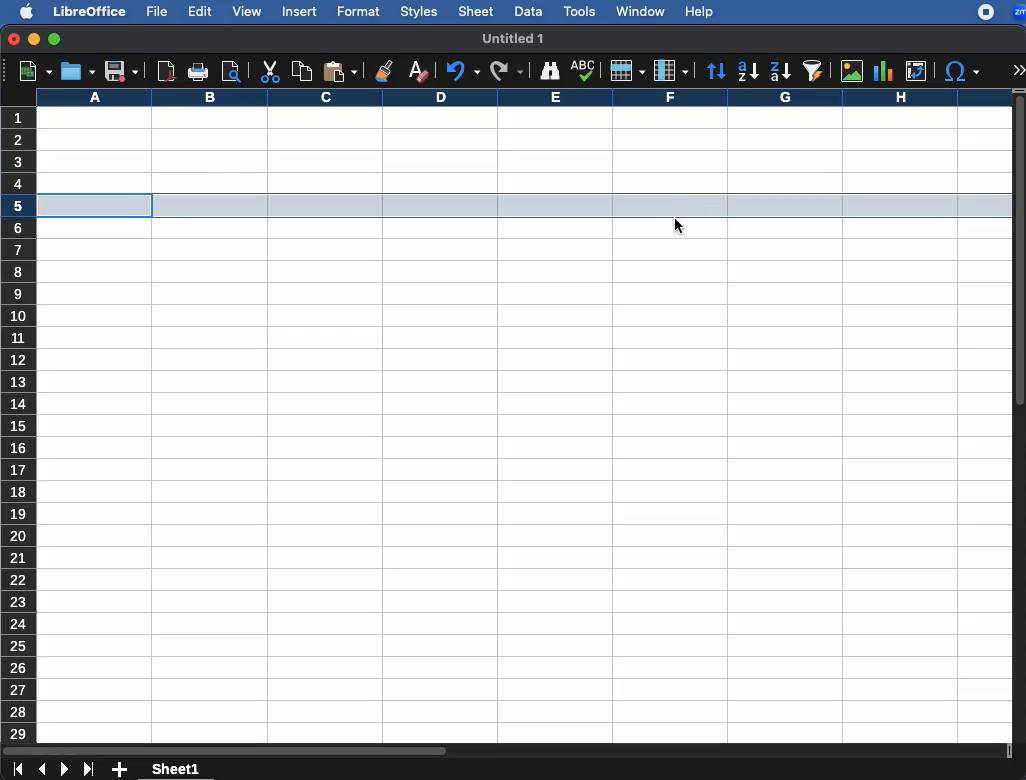 The height and width of the screenshot is (780, 1026). I want to click on sheet, so click(476, 11).